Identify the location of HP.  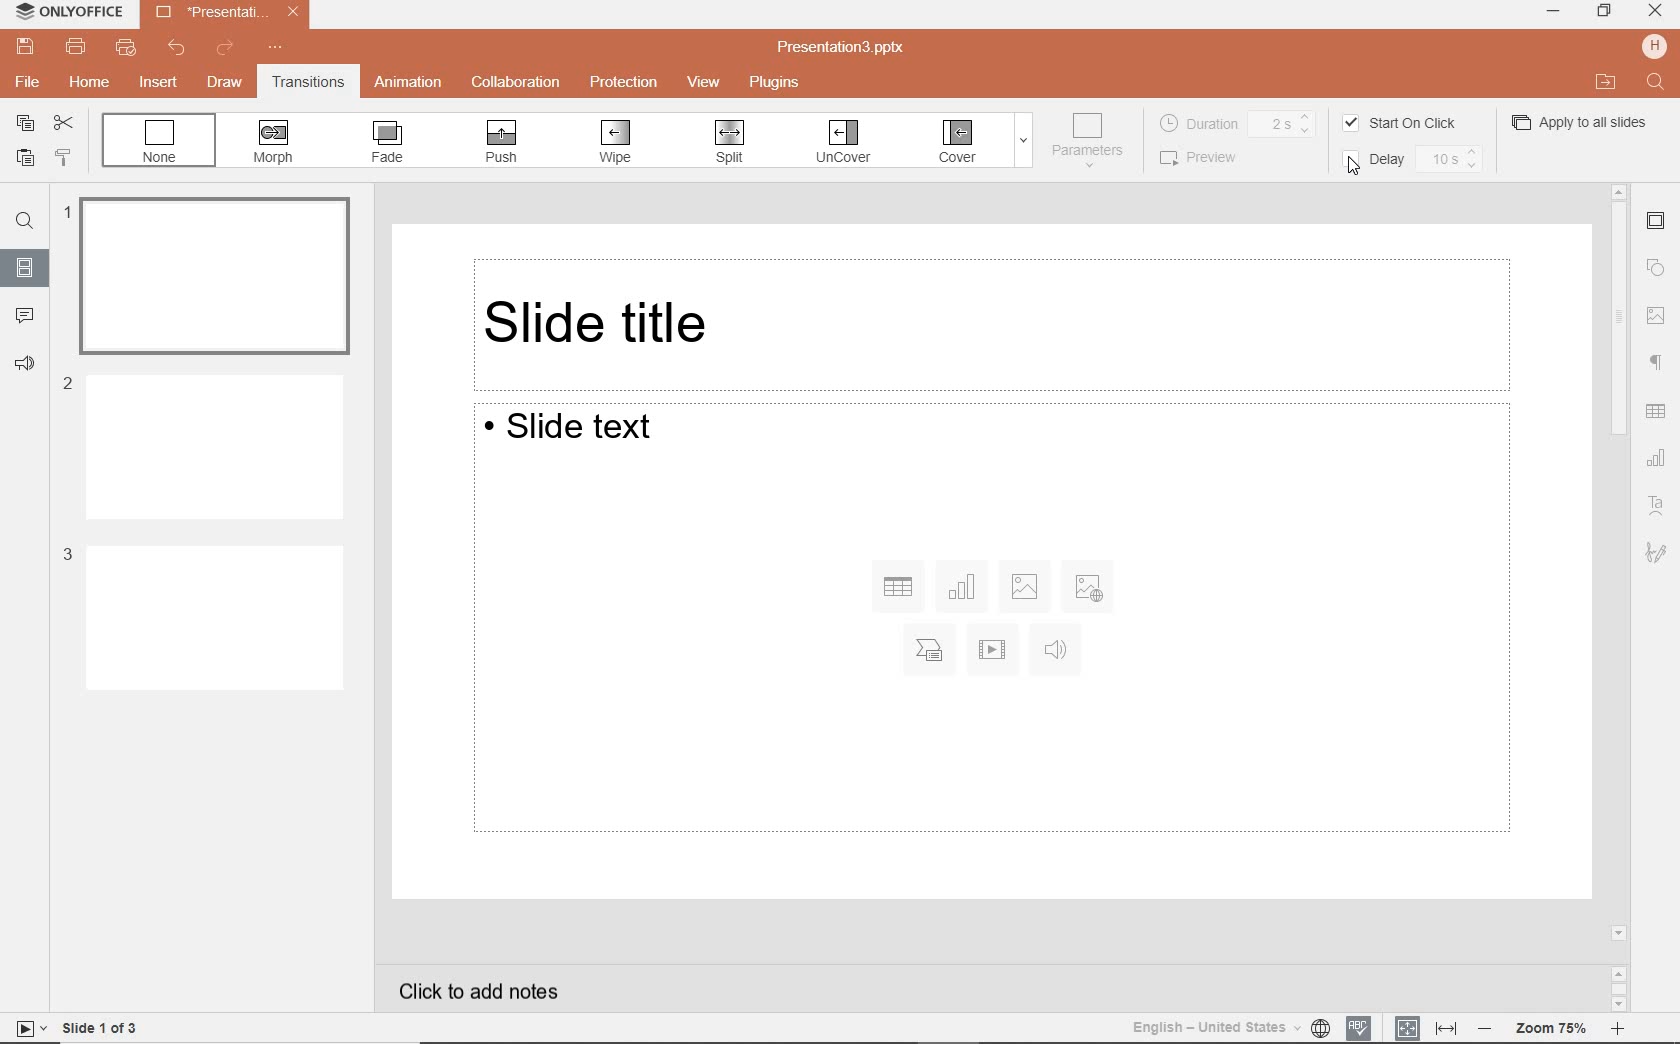
(1652, 47).